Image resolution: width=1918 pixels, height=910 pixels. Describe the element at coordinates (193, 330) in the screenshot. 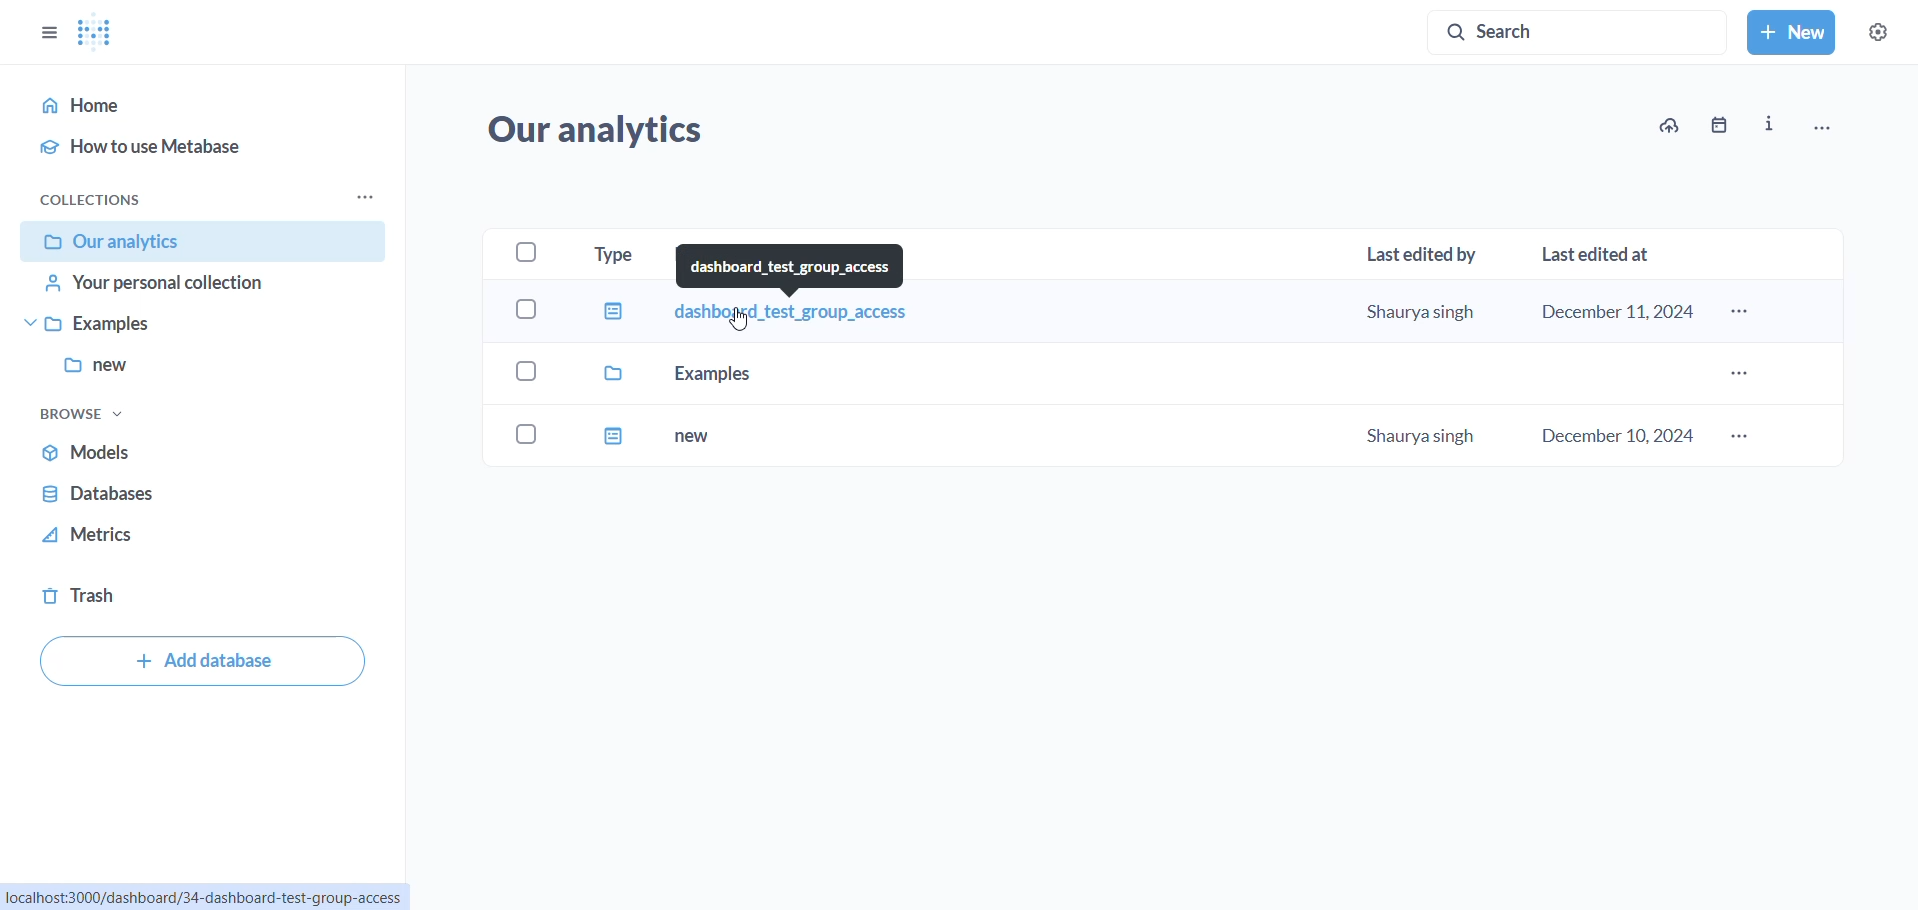

I see `examples` at that location.